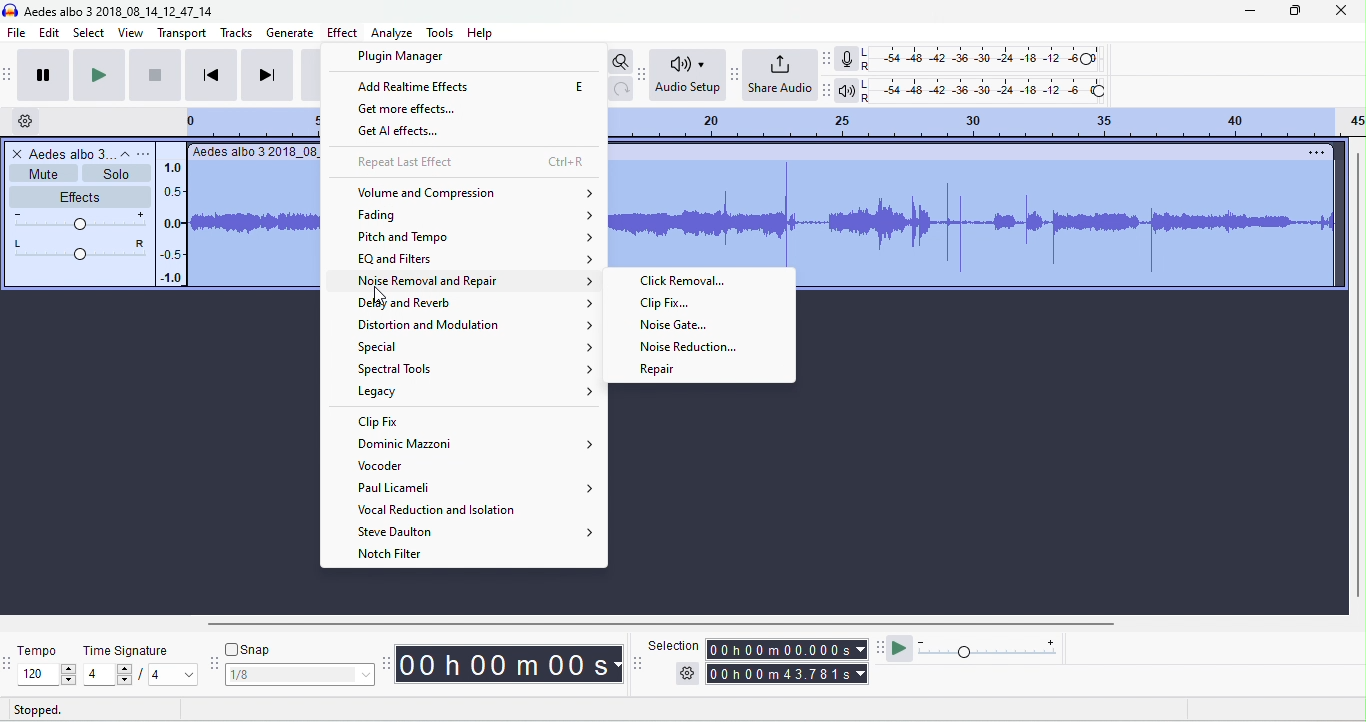 The image size is (1366, 722). I want to click on L, so click(866, 84).